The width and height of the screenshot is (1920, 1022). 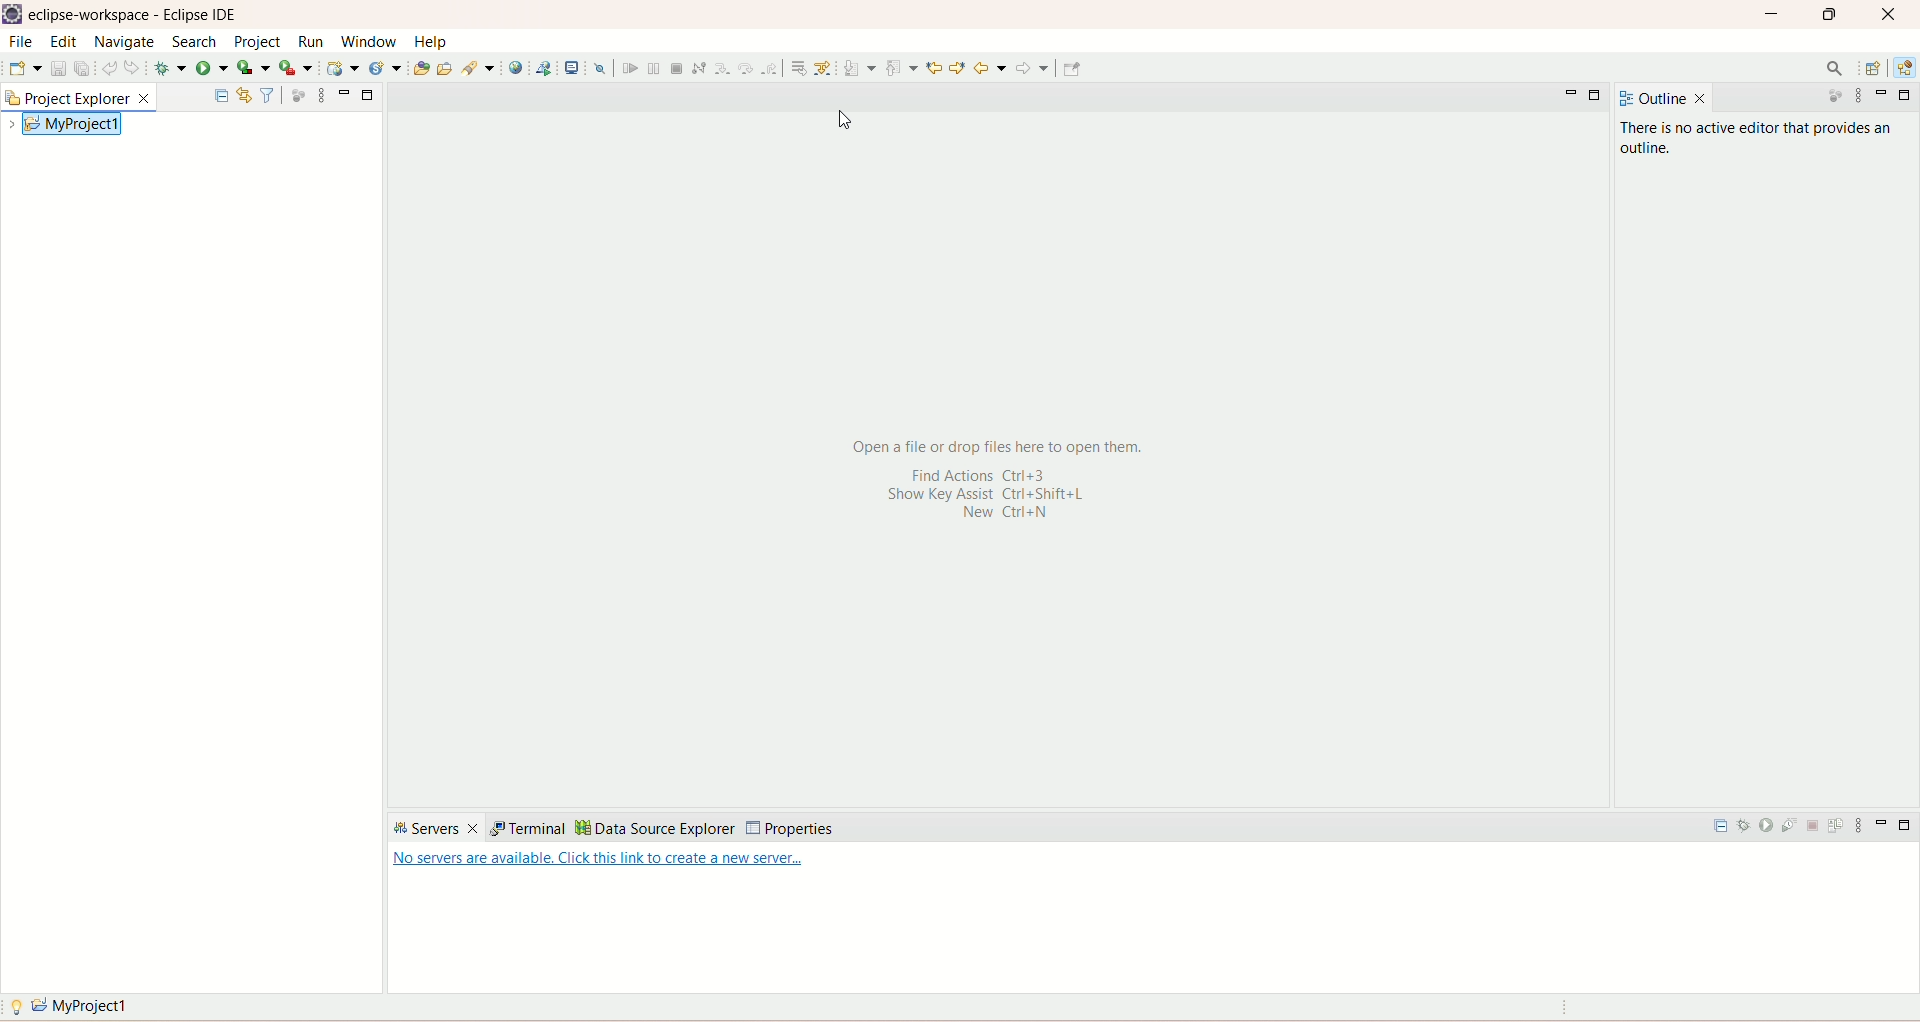 I want to click on focus on active task, so click(x=1832, y=95).